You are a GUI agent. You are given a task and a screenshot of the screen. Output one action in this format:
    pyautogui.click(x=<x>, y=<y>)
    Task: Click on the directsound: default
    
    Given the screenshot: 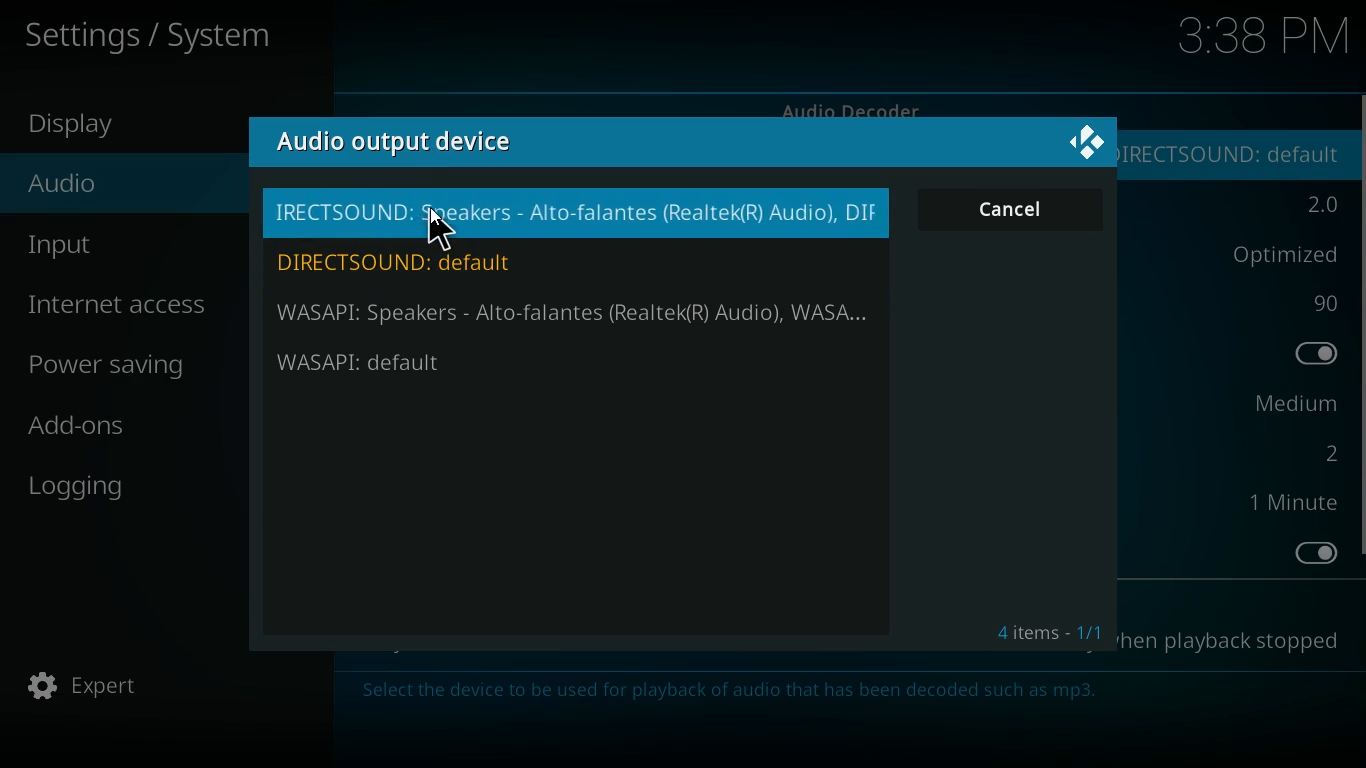 What is the action you would take?
    pyautogui.click(x=1240, y=151)
    